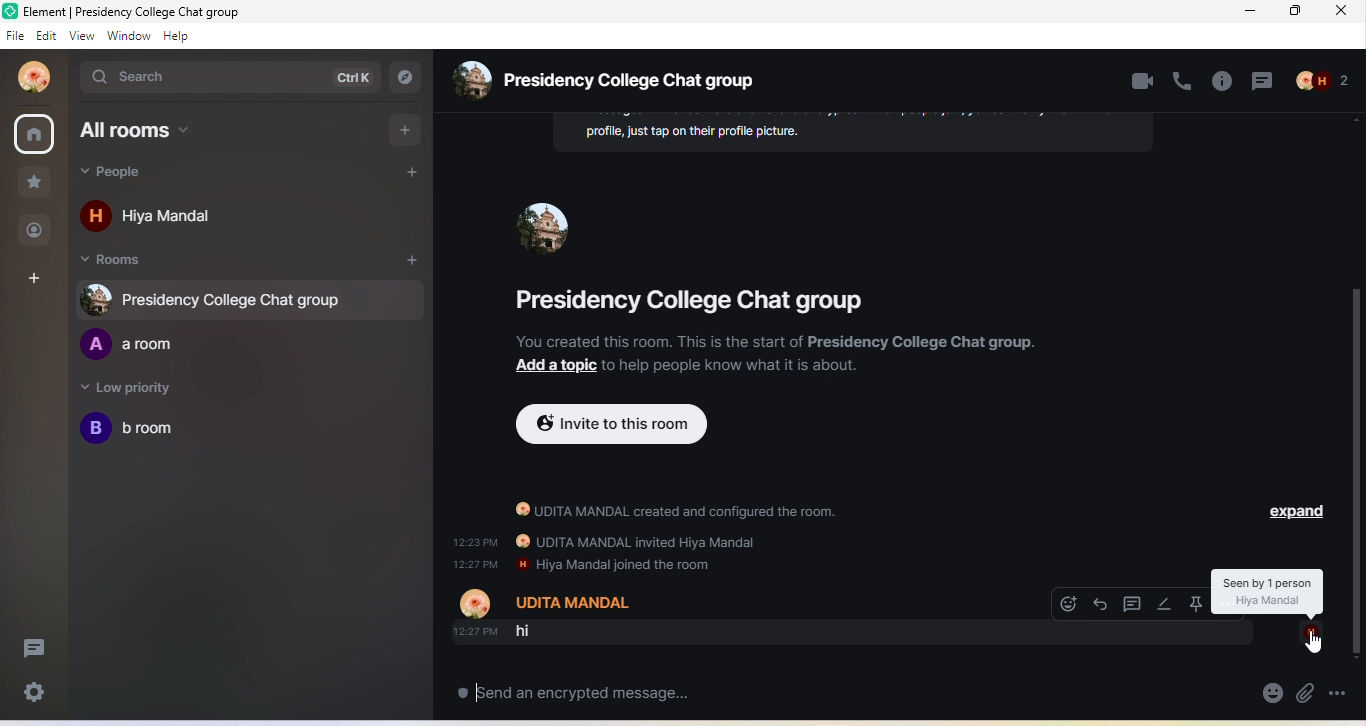  I want to click on all rooms, so click(196, 132).